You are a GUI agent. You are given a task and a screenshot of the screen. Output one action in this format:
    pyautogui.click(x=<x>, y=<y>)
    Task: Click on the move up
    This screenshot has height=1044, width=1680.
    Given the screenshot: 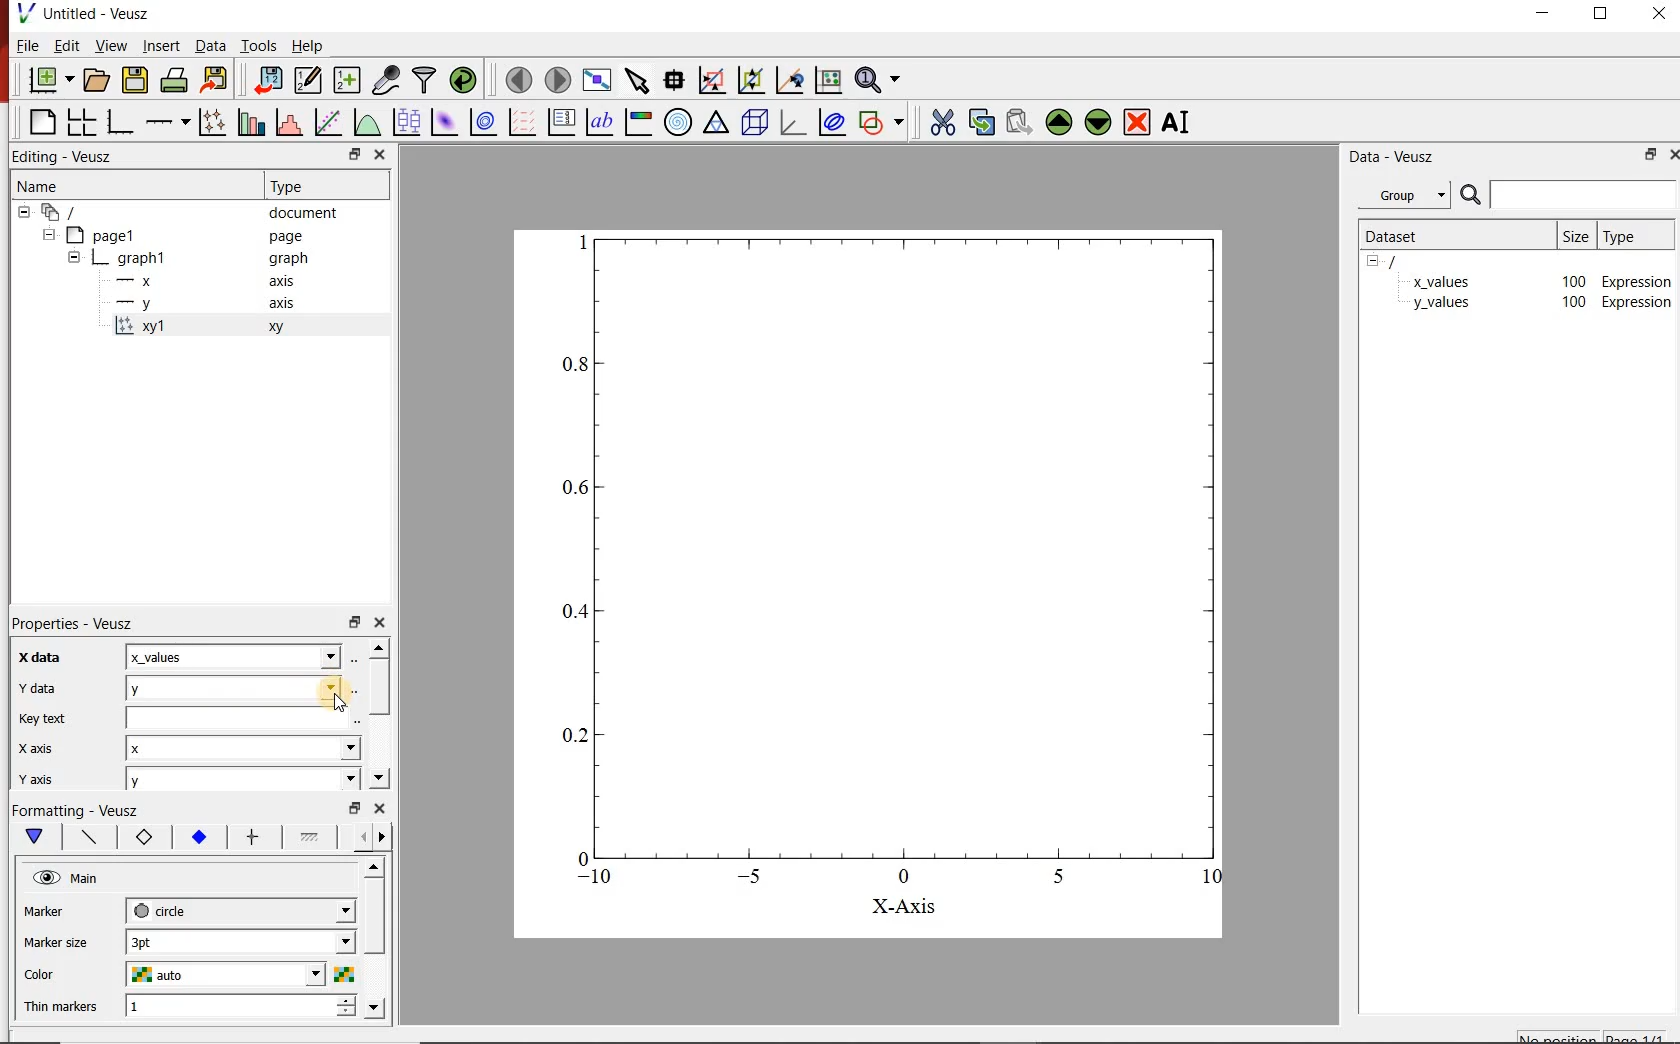 What is the action you would take?
    pyautogui.click(x=379, y=648)
    